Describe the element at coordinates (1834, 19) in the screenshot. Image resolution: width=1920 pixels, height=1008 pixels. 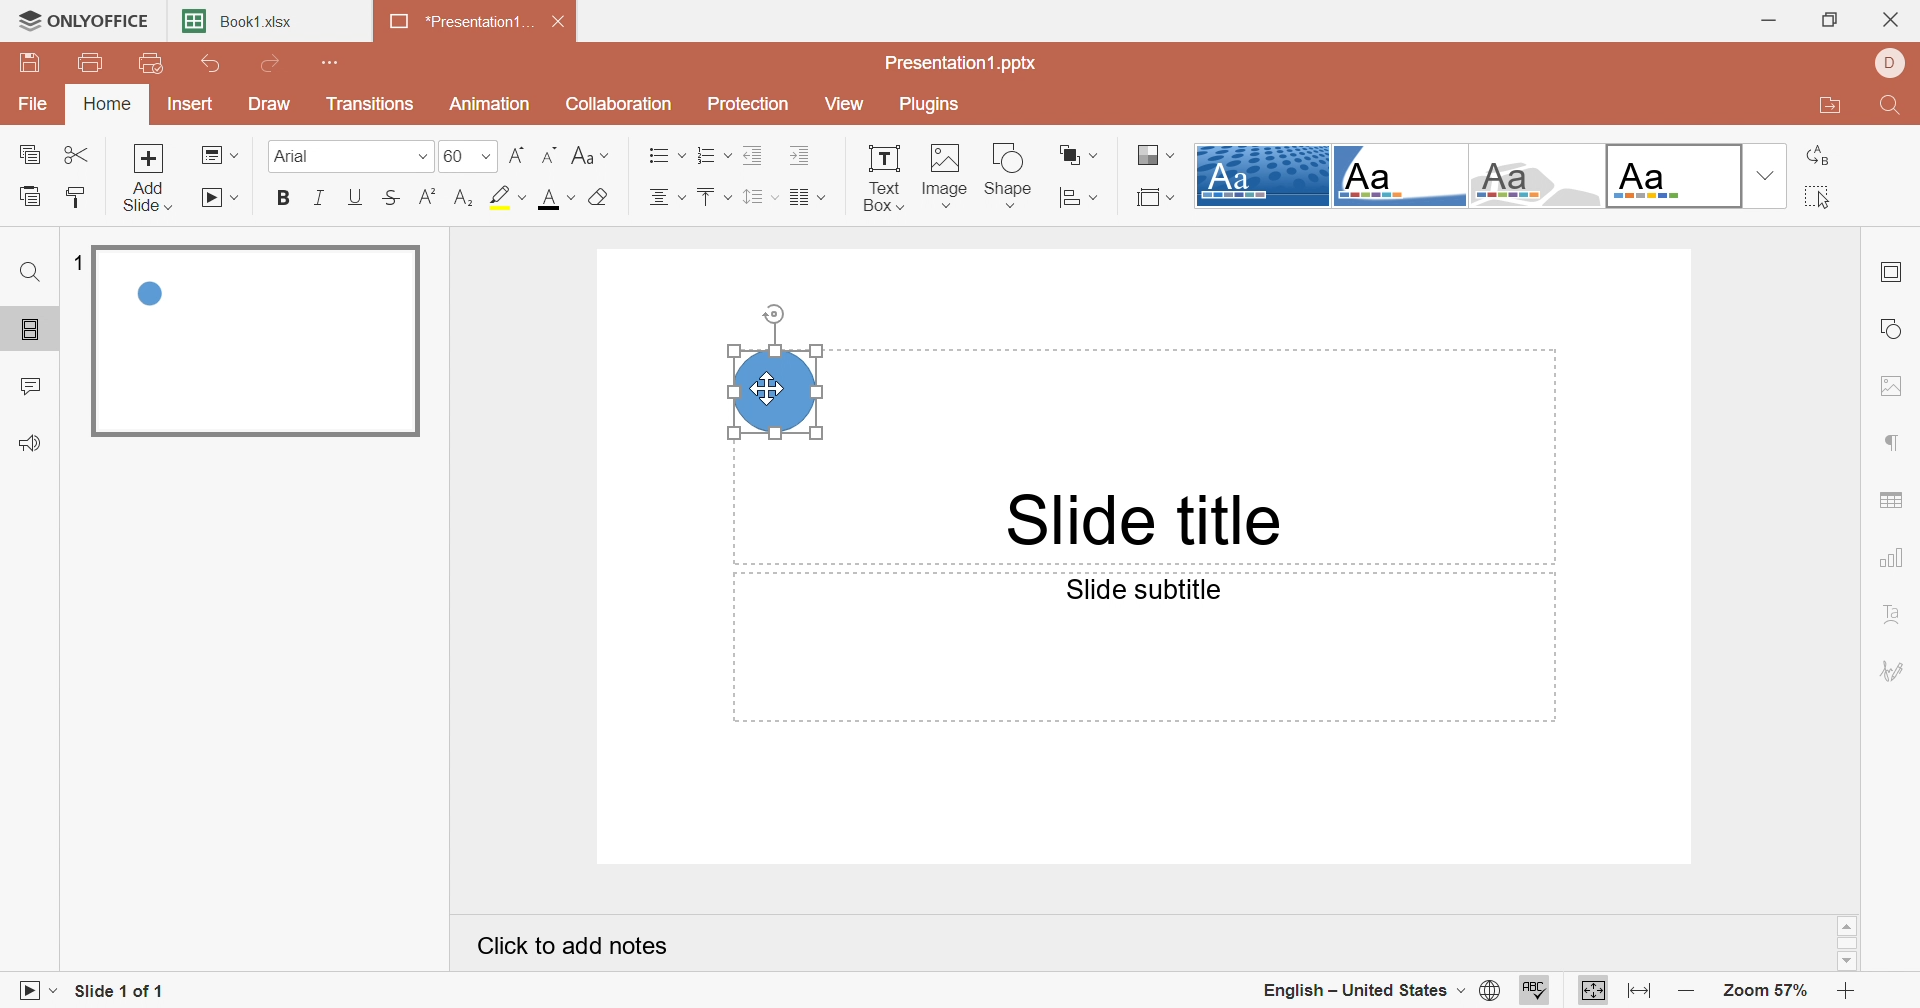
I see `Restore down` at that location.